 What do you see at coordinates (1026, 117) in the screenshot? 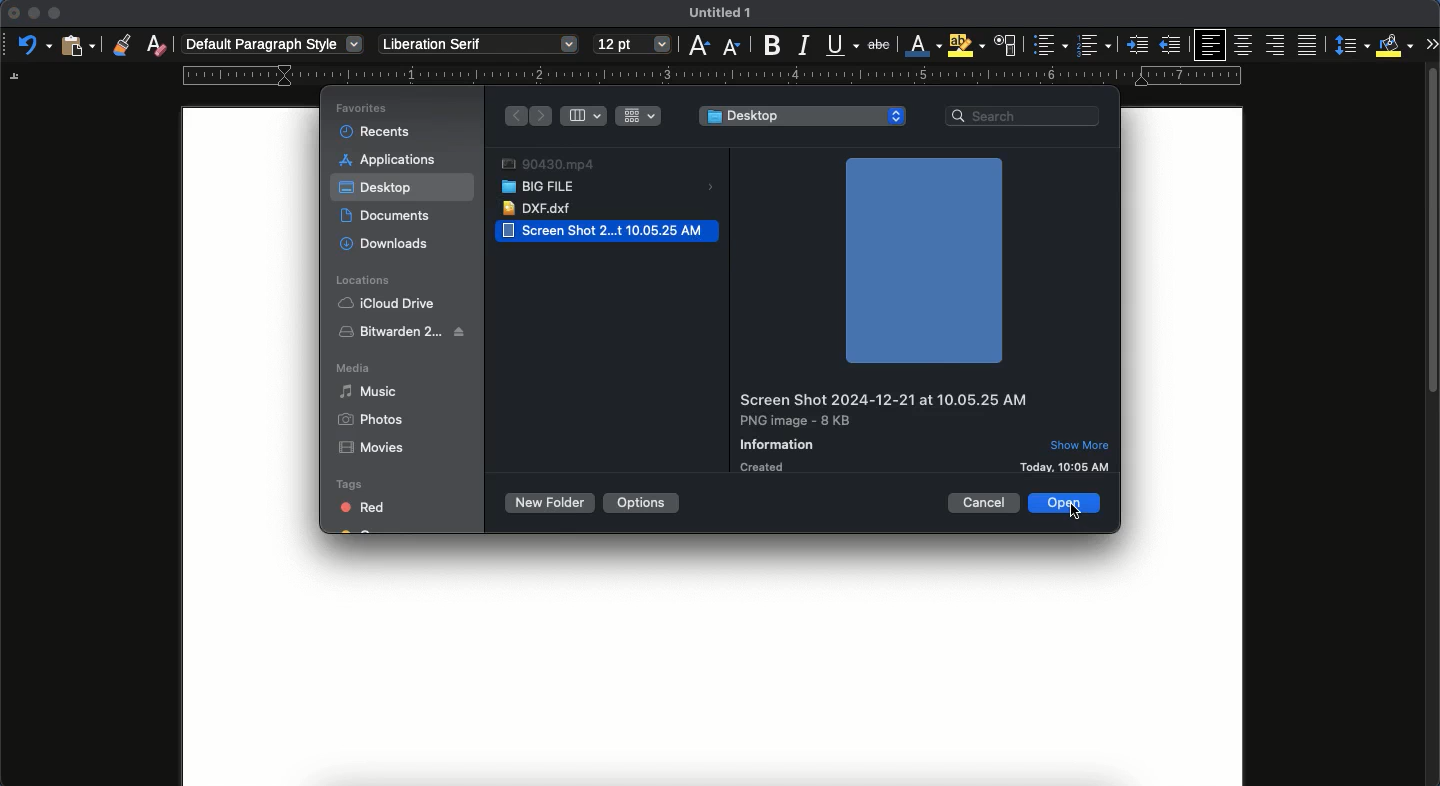
I see `search` at bounding box center [1026, 117].